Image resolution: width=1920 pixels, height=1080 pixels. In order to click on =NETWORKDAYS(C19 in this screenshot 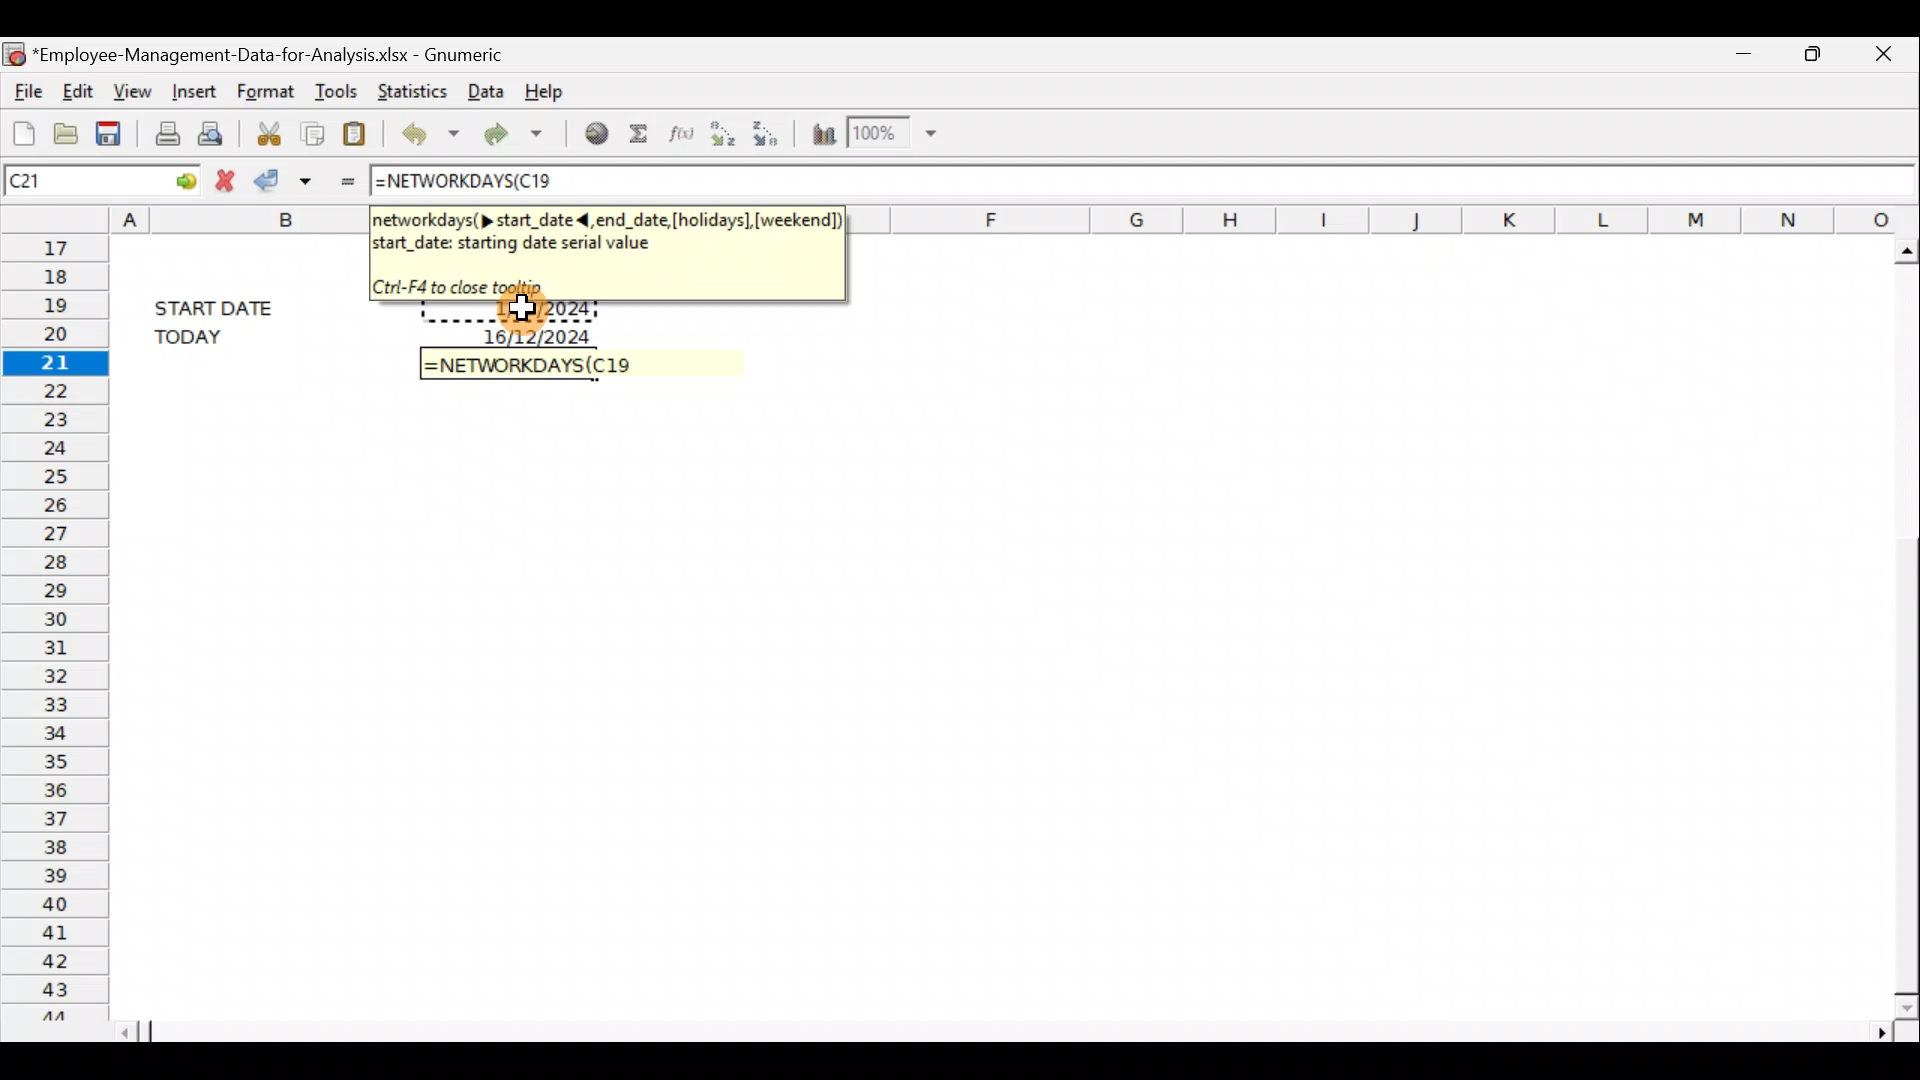, I will do `click(529, 364)`.